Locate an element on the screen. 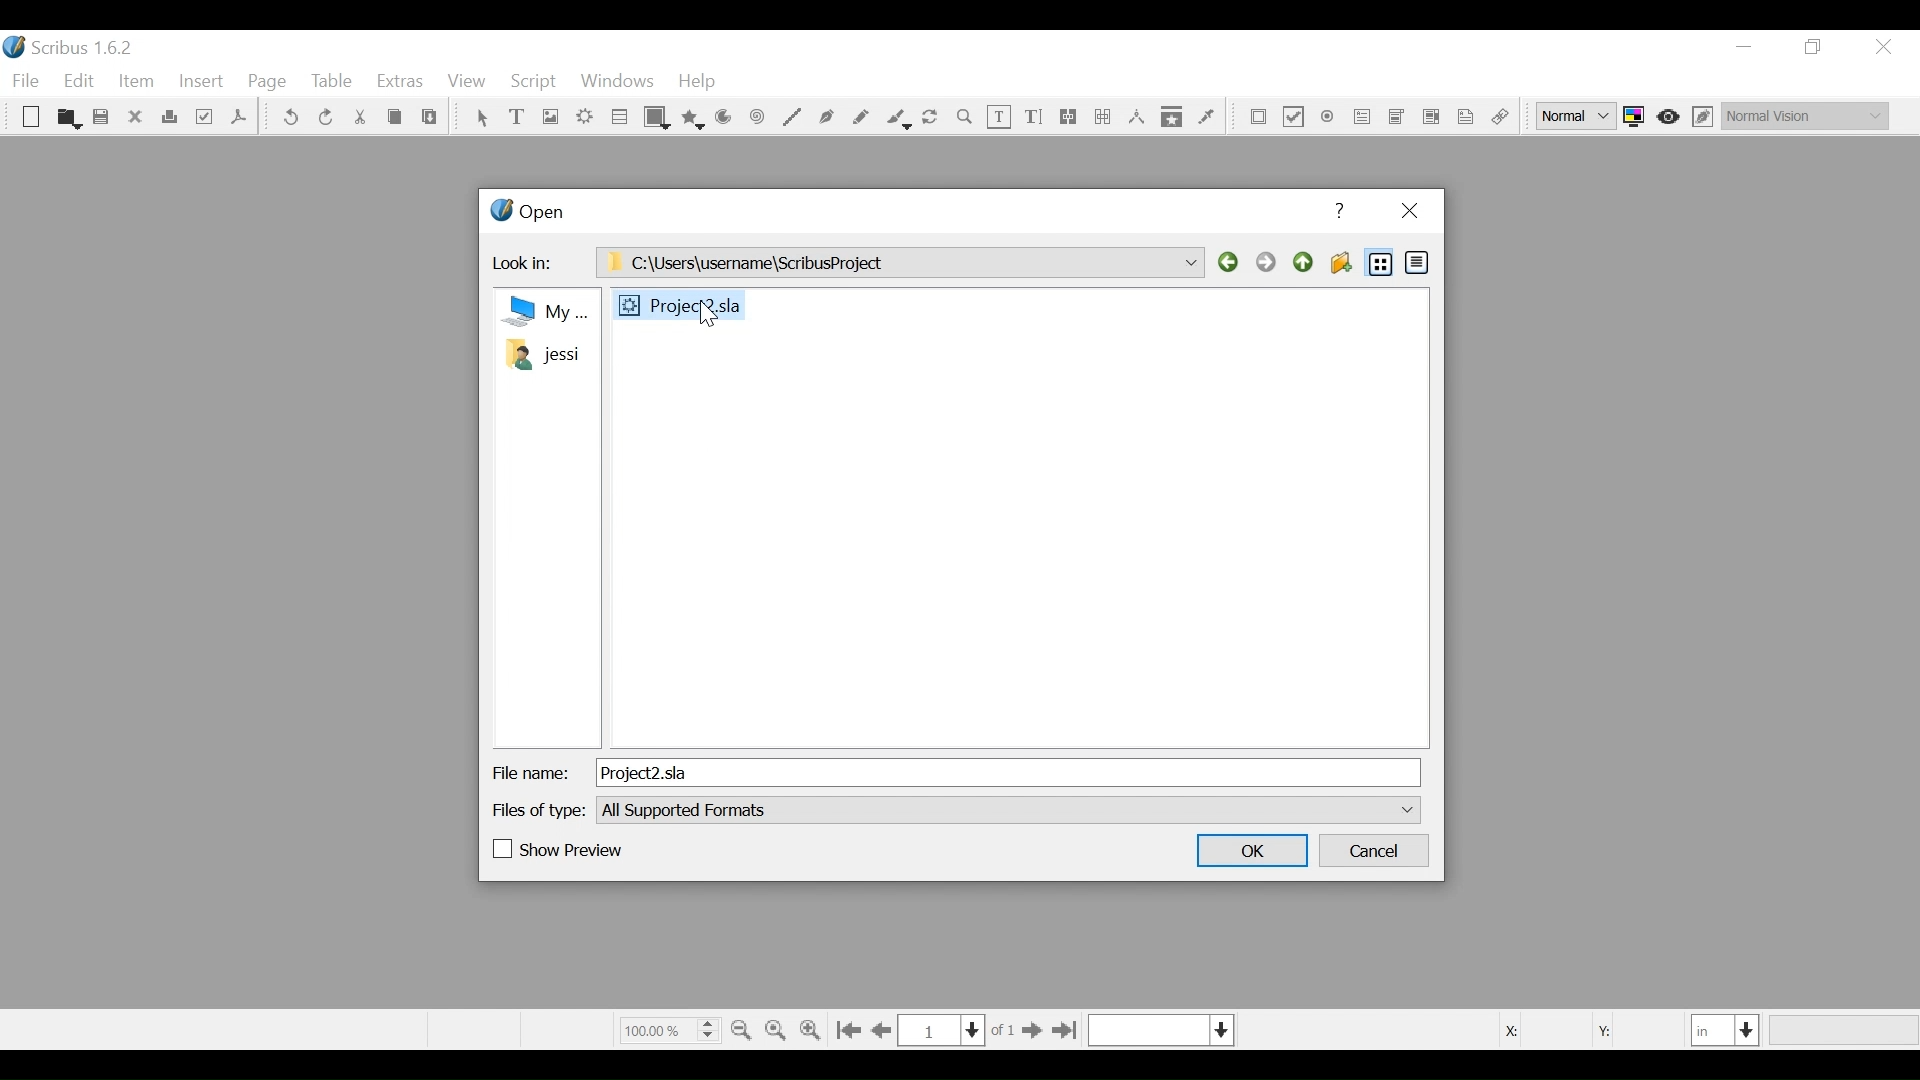 Image resolution: width=1920 pixels, height=1080 pixels. Edit Content Text Story Editor is located at coordinates (1033, 117).